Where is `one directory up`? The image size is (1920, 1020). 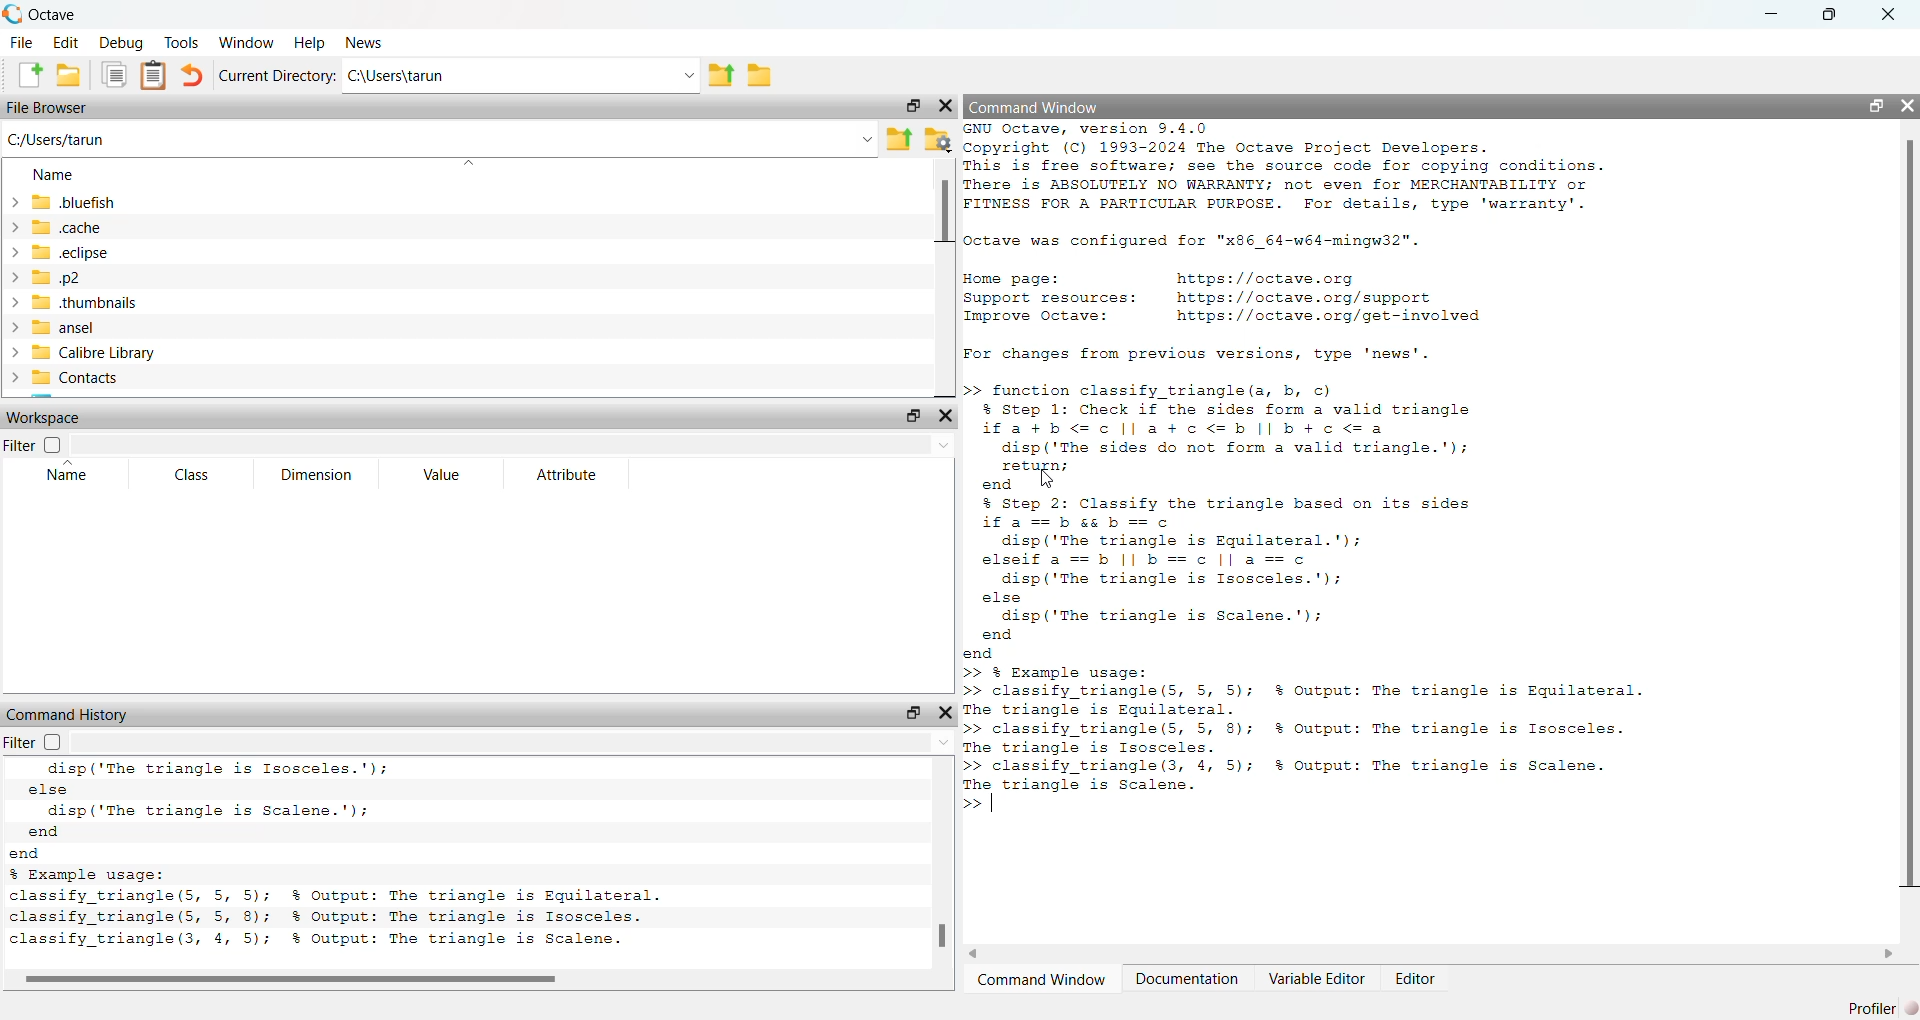 one directory up is located at coordinates (897, 139).